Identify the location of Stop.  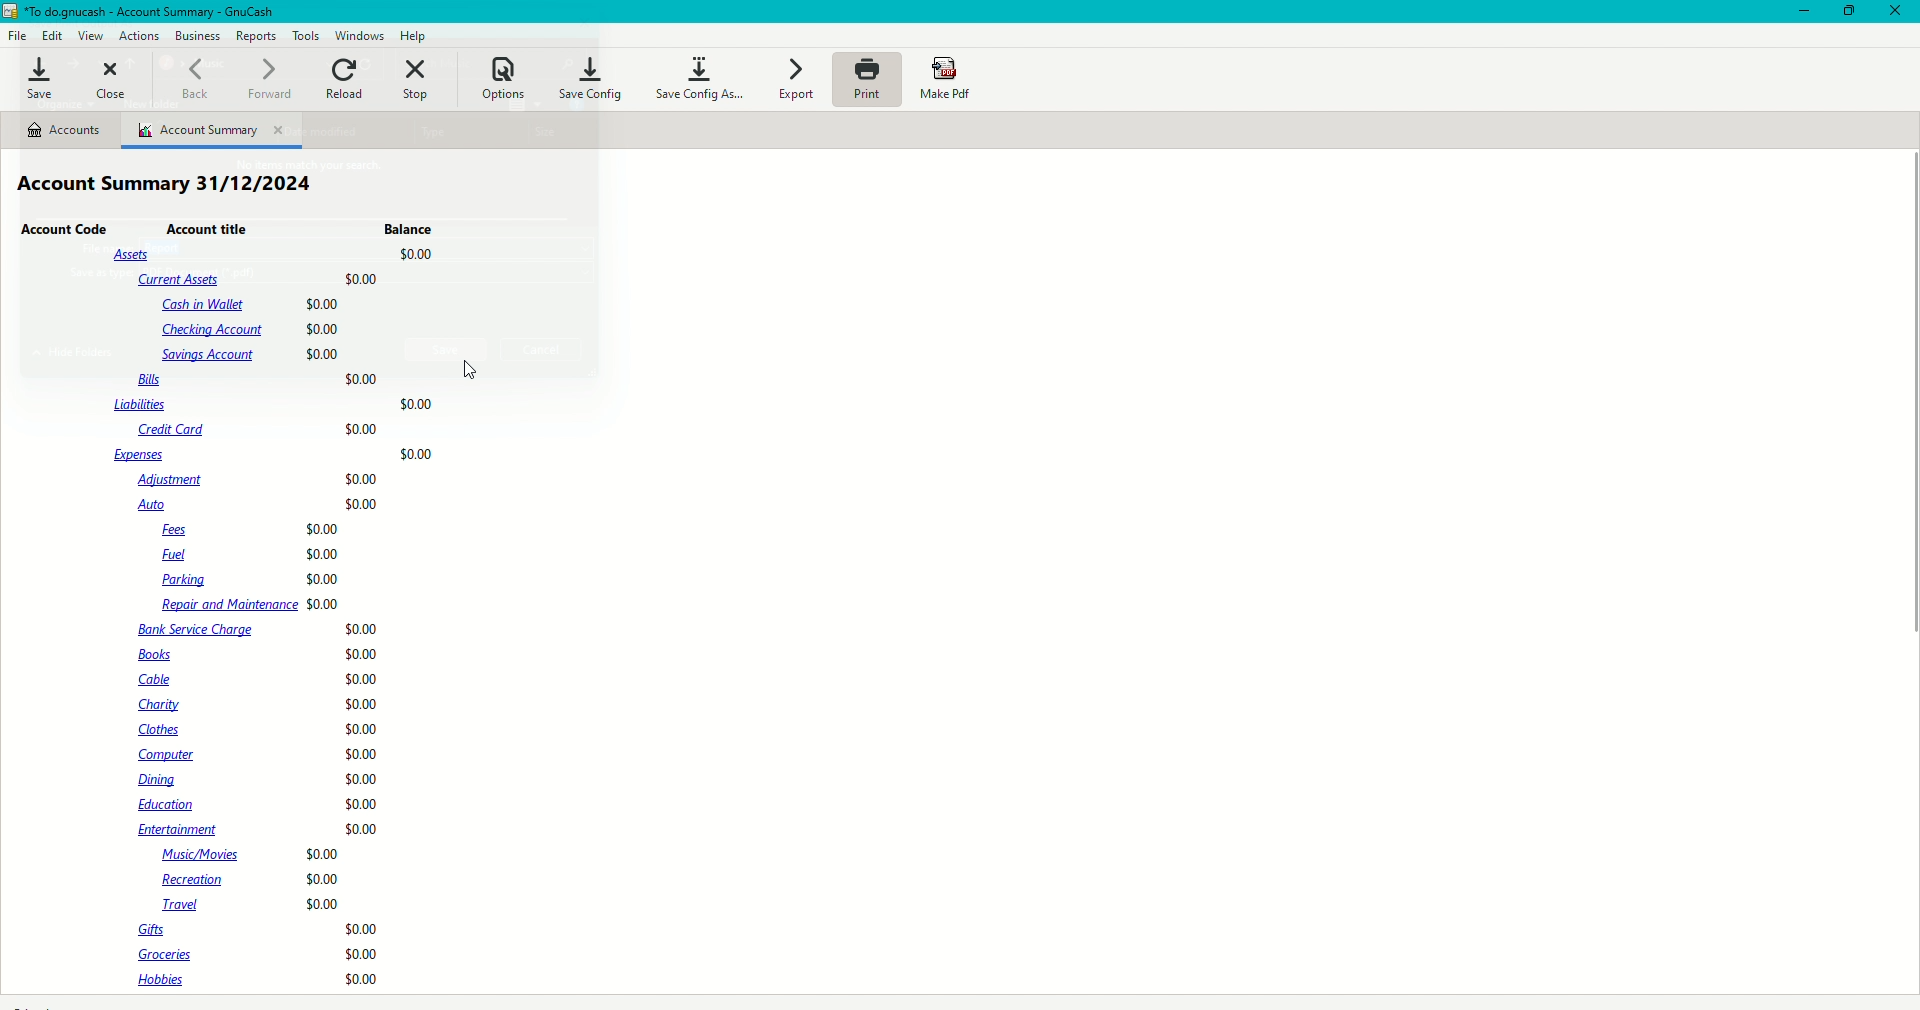
(416, 78).